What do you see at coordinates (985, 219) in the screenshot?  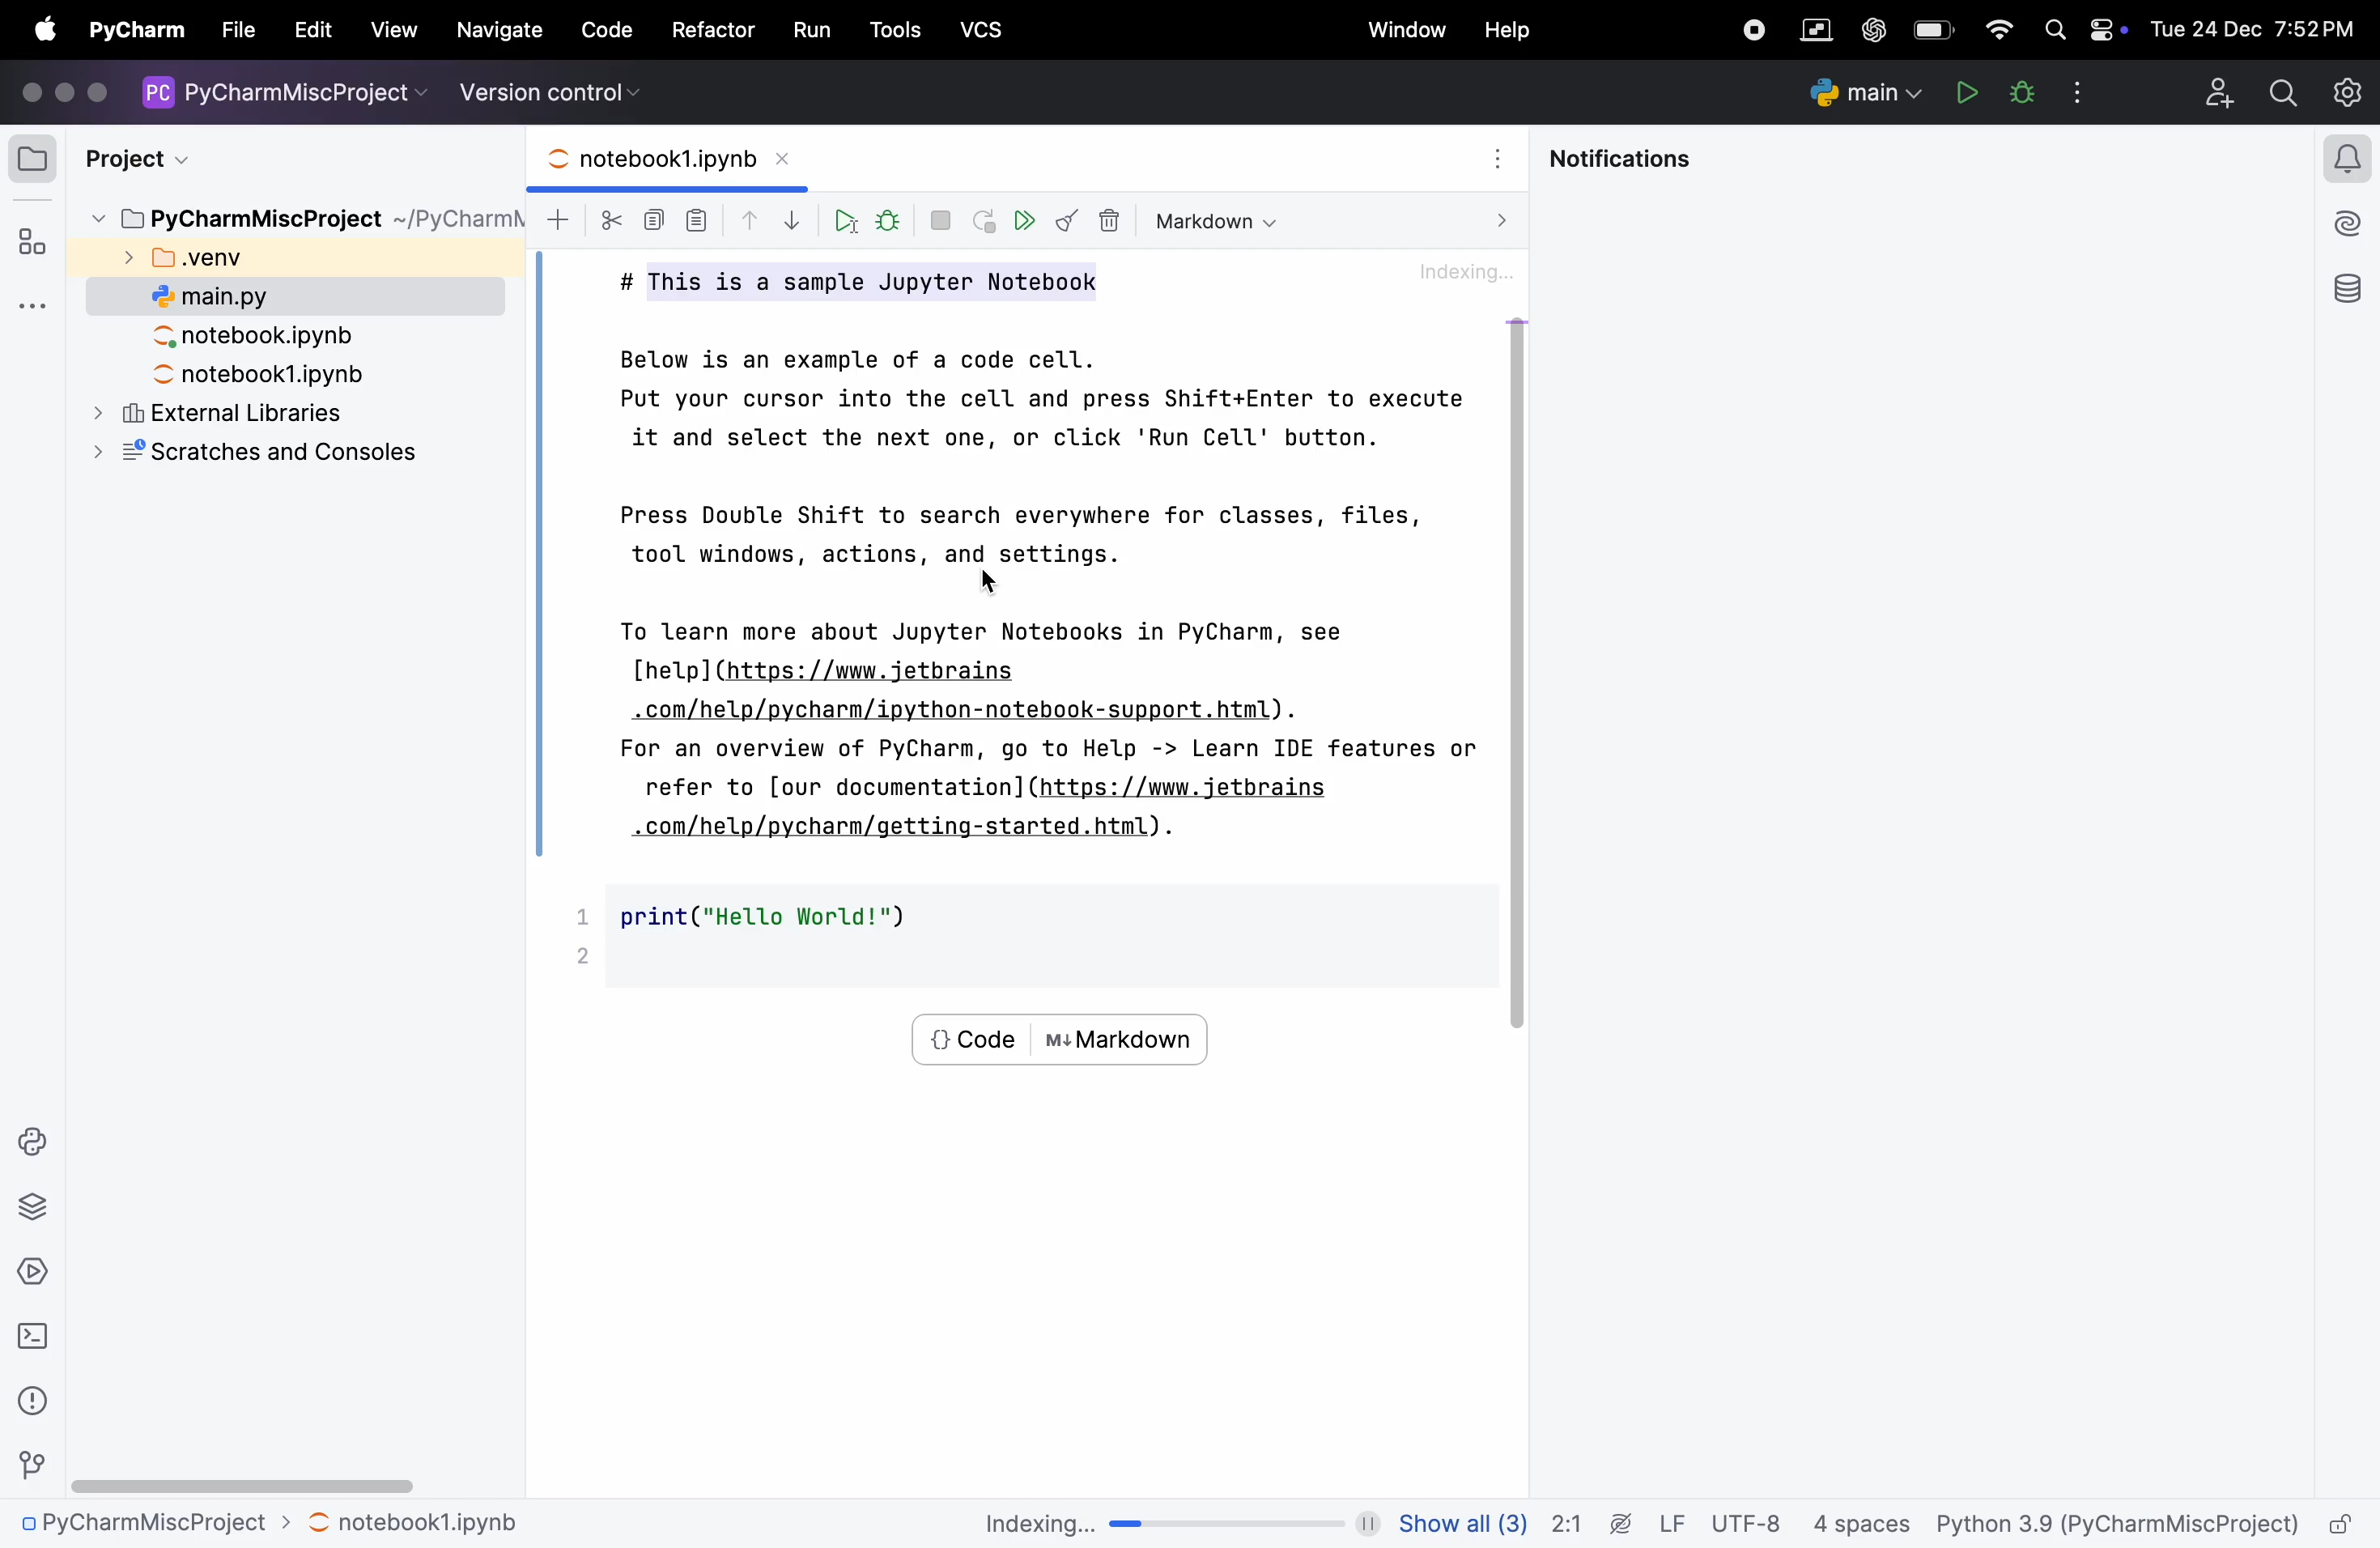 I see `restart kernel` at bounding box center [985, 219].